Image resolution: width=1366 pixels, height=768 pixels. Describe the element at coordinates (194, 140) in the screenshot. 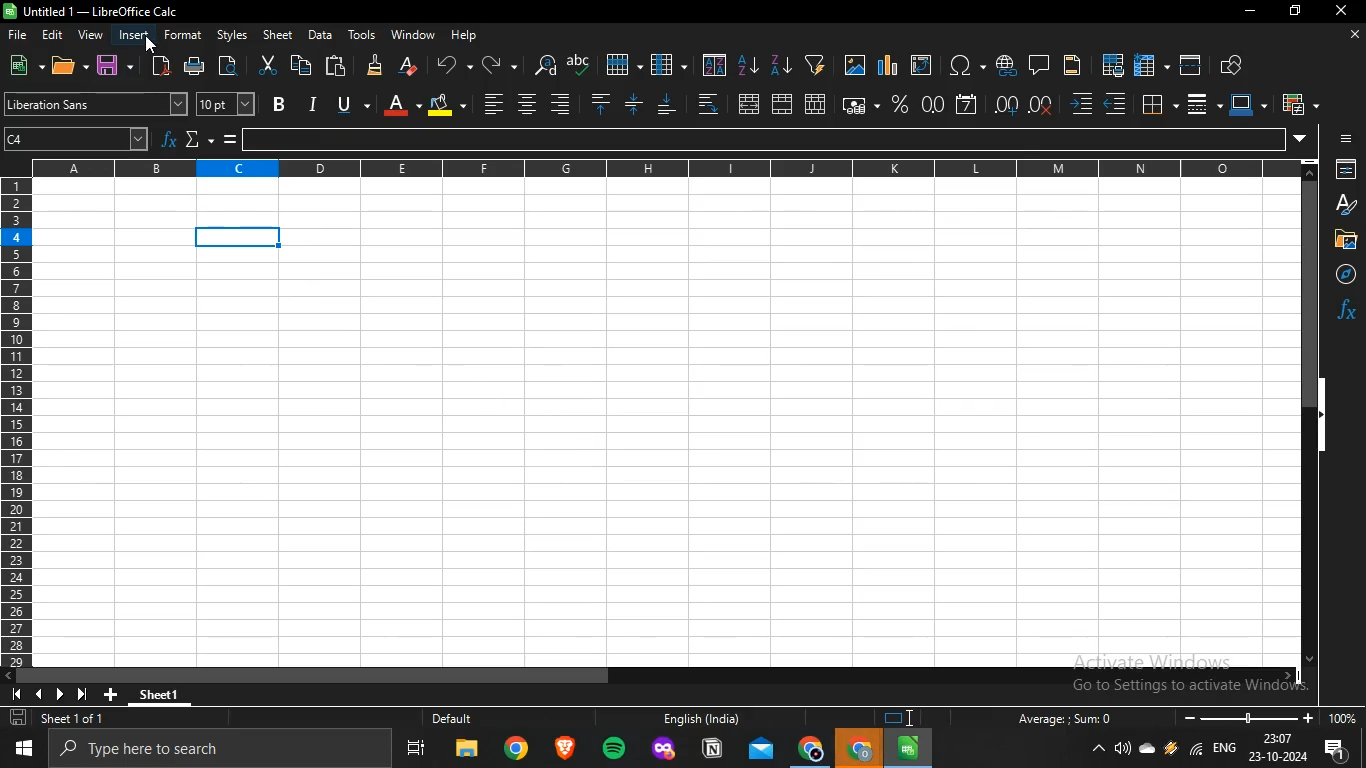

I see `select function` at that location.